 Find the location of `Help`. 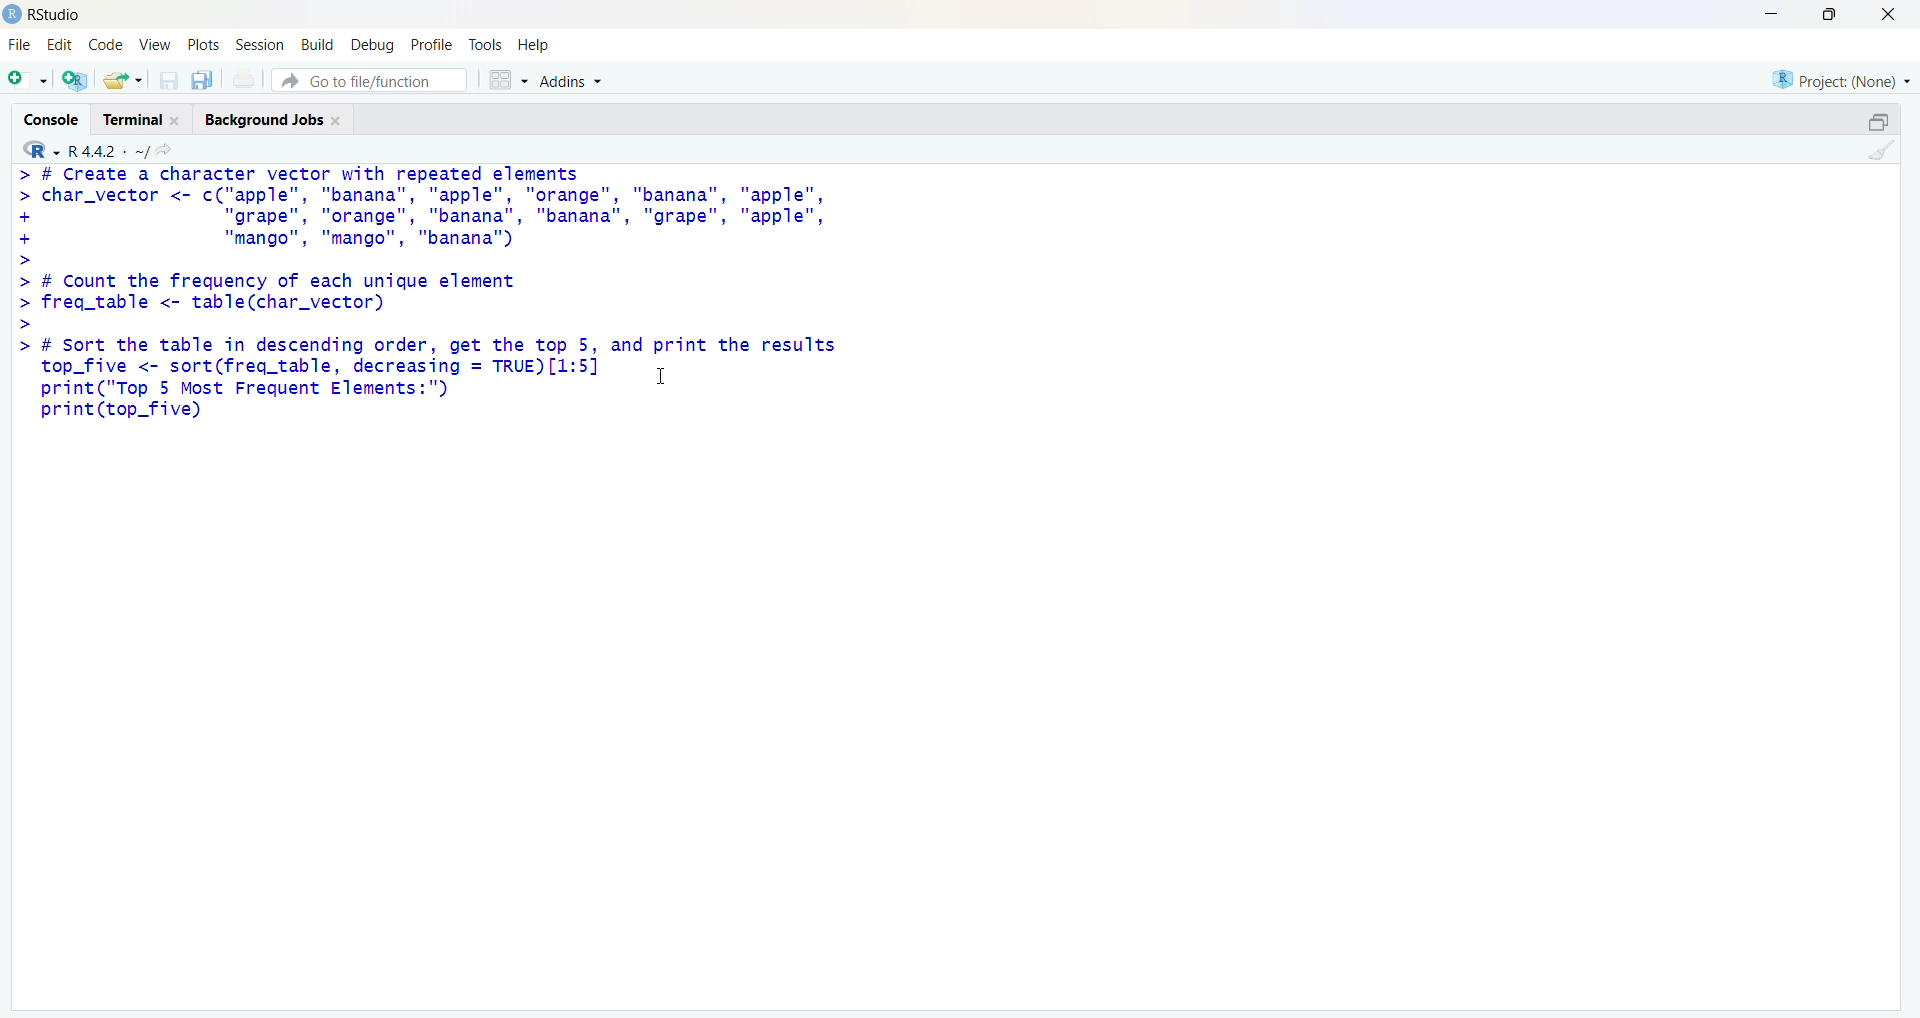

Help is located at coordinates (541, 47).